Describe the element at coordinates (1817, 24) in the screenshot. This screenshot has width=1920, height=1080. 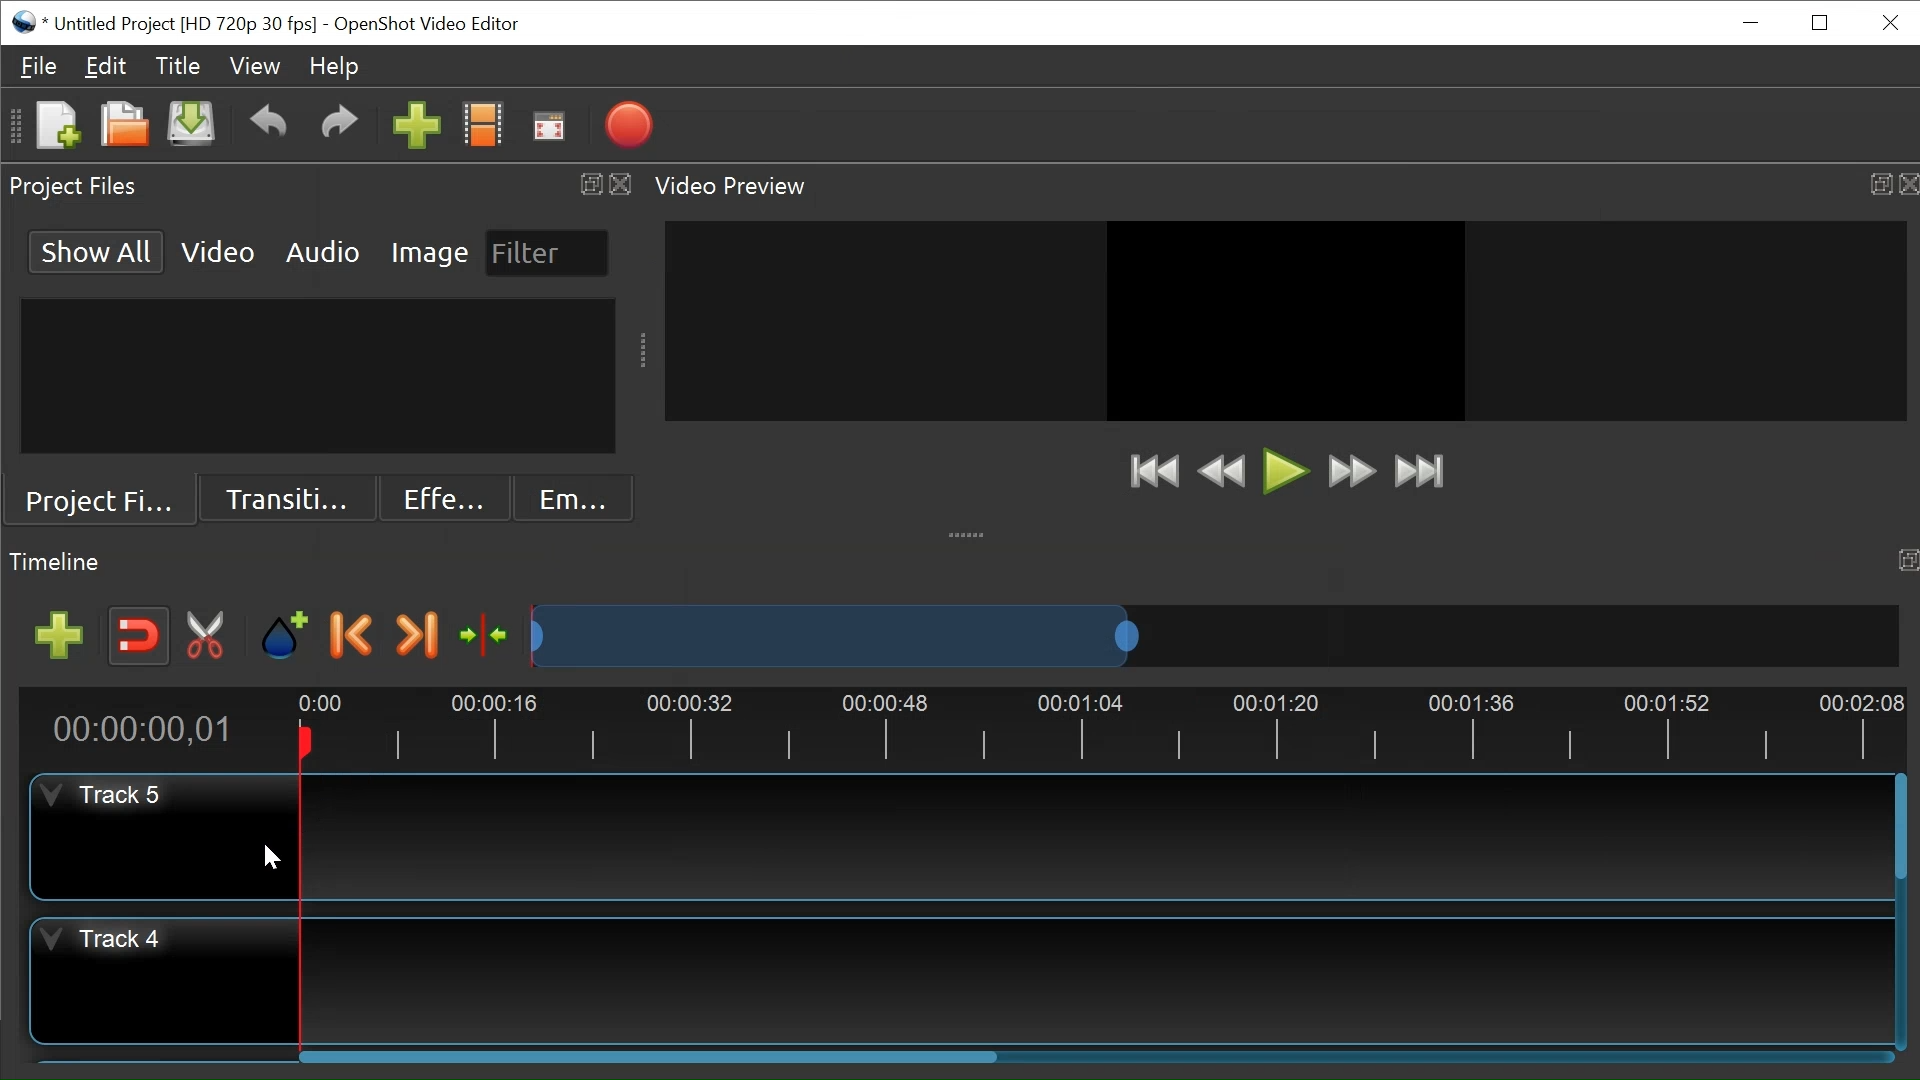
I see `Restore` at that location.